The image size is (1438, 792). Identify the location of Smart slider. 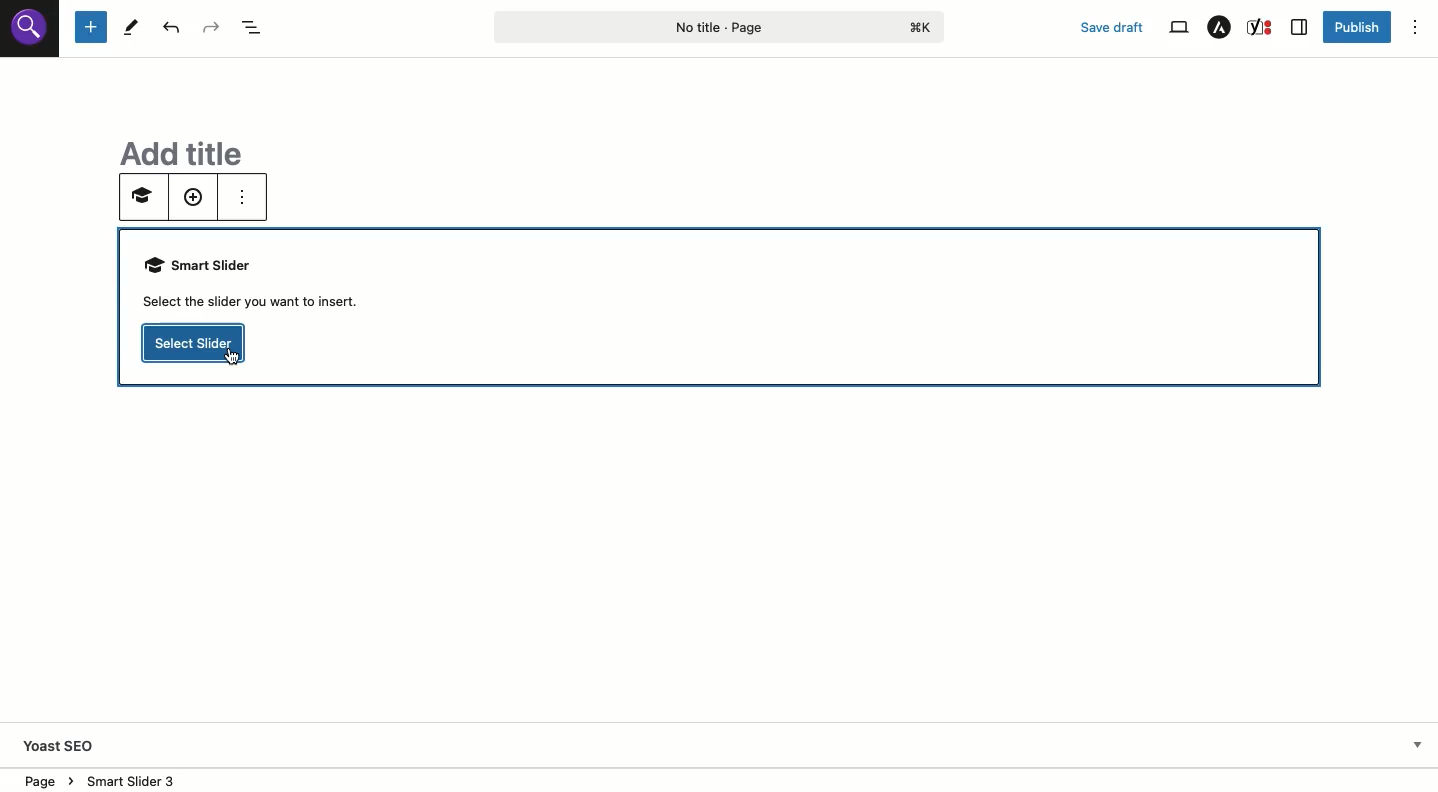
(140, 200).